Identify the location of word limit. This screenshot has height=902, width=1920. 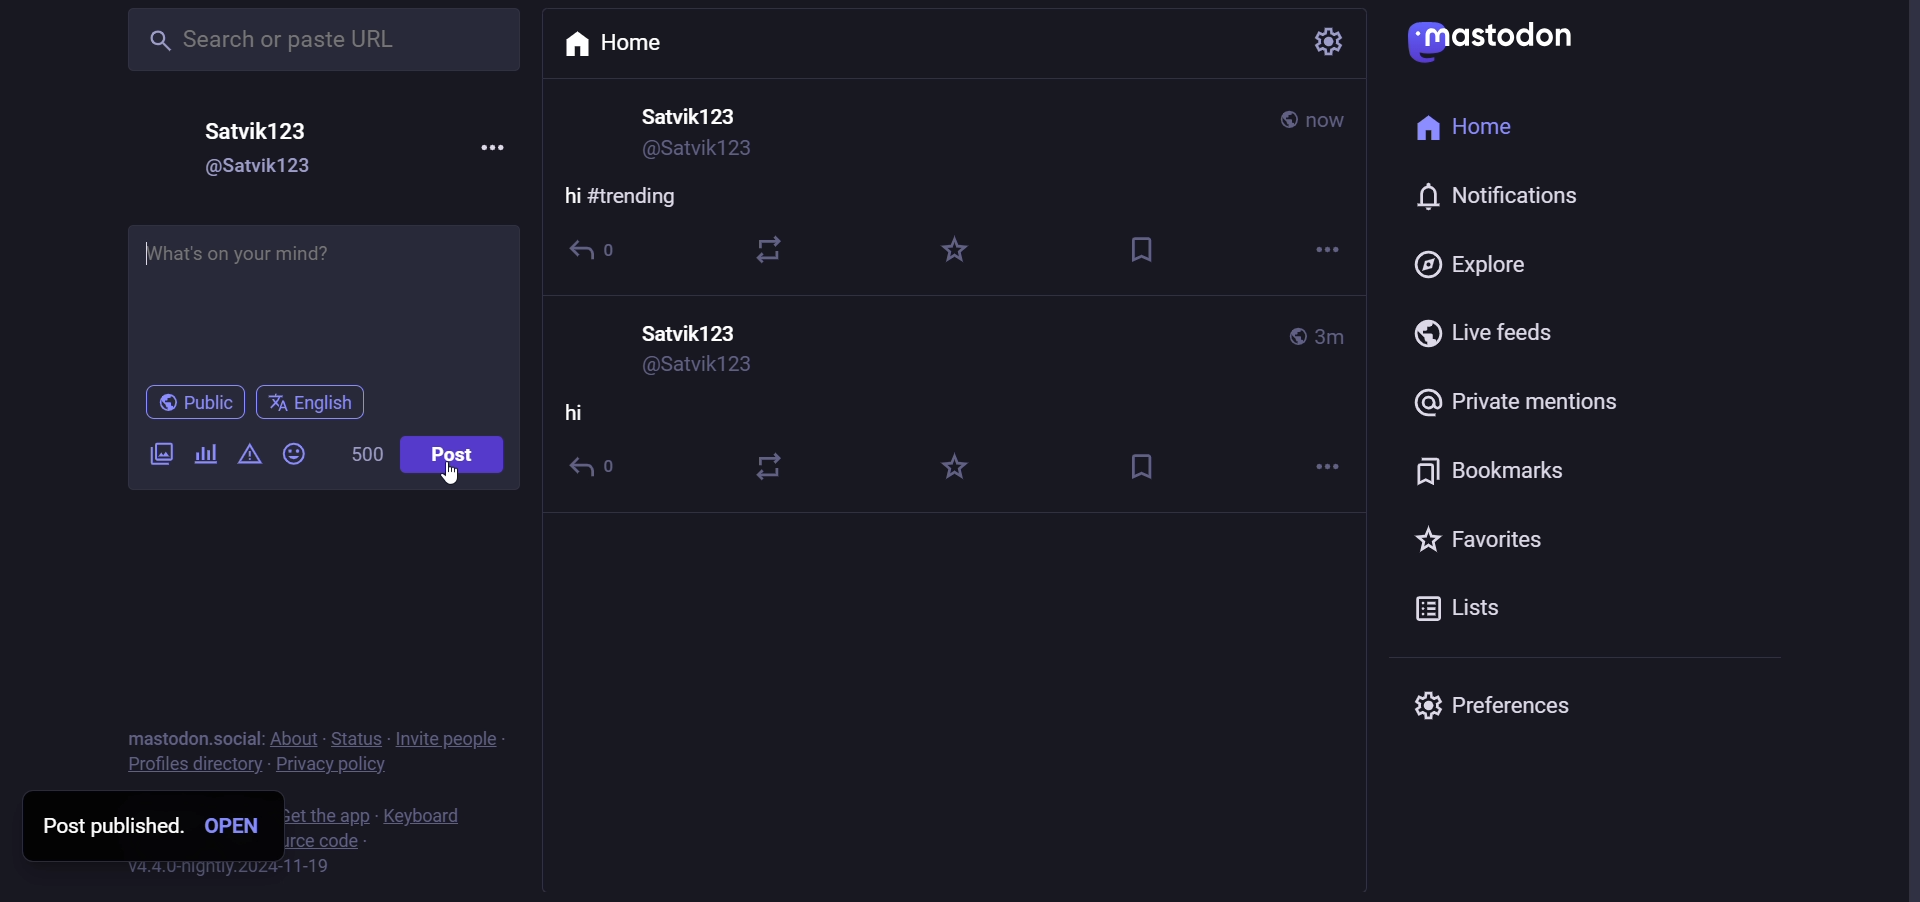
(366, 453).